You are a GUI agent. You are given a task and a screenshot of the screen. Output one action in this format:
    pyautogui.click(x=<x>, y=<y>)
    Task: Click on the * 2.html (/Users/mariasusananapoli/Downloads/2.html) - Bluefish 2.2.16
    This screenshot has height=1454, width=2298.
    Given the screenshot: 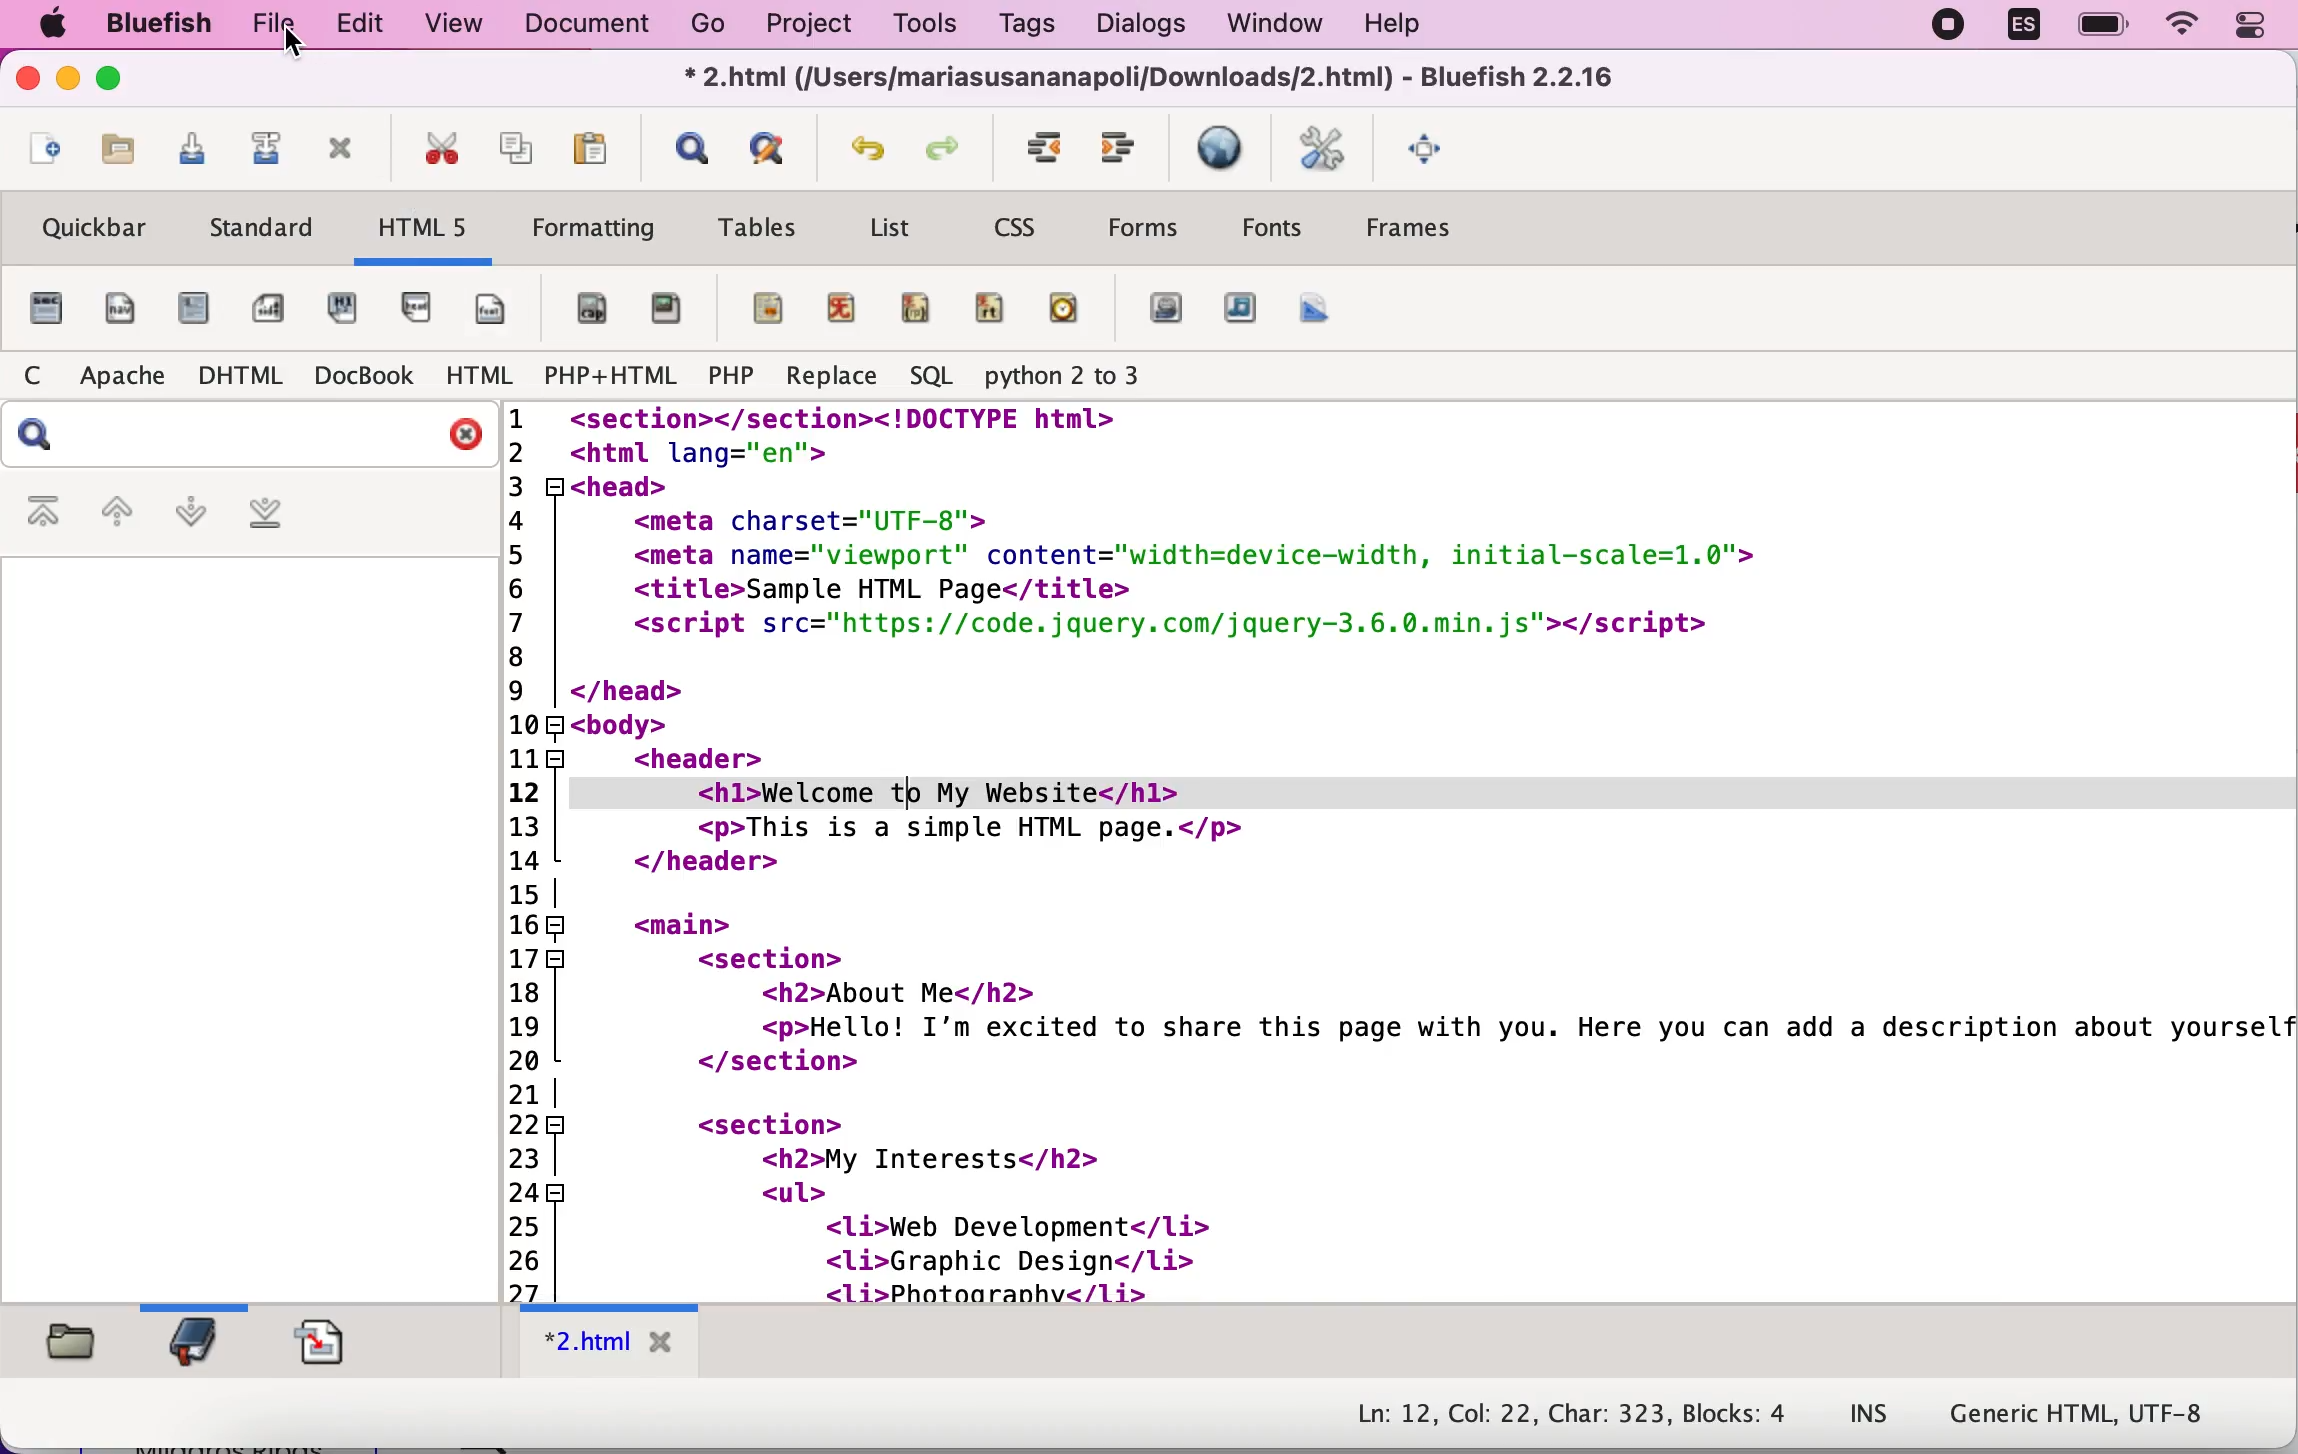 What is the action you would take?
    pyautogui.click(x=1159, y=78)
    